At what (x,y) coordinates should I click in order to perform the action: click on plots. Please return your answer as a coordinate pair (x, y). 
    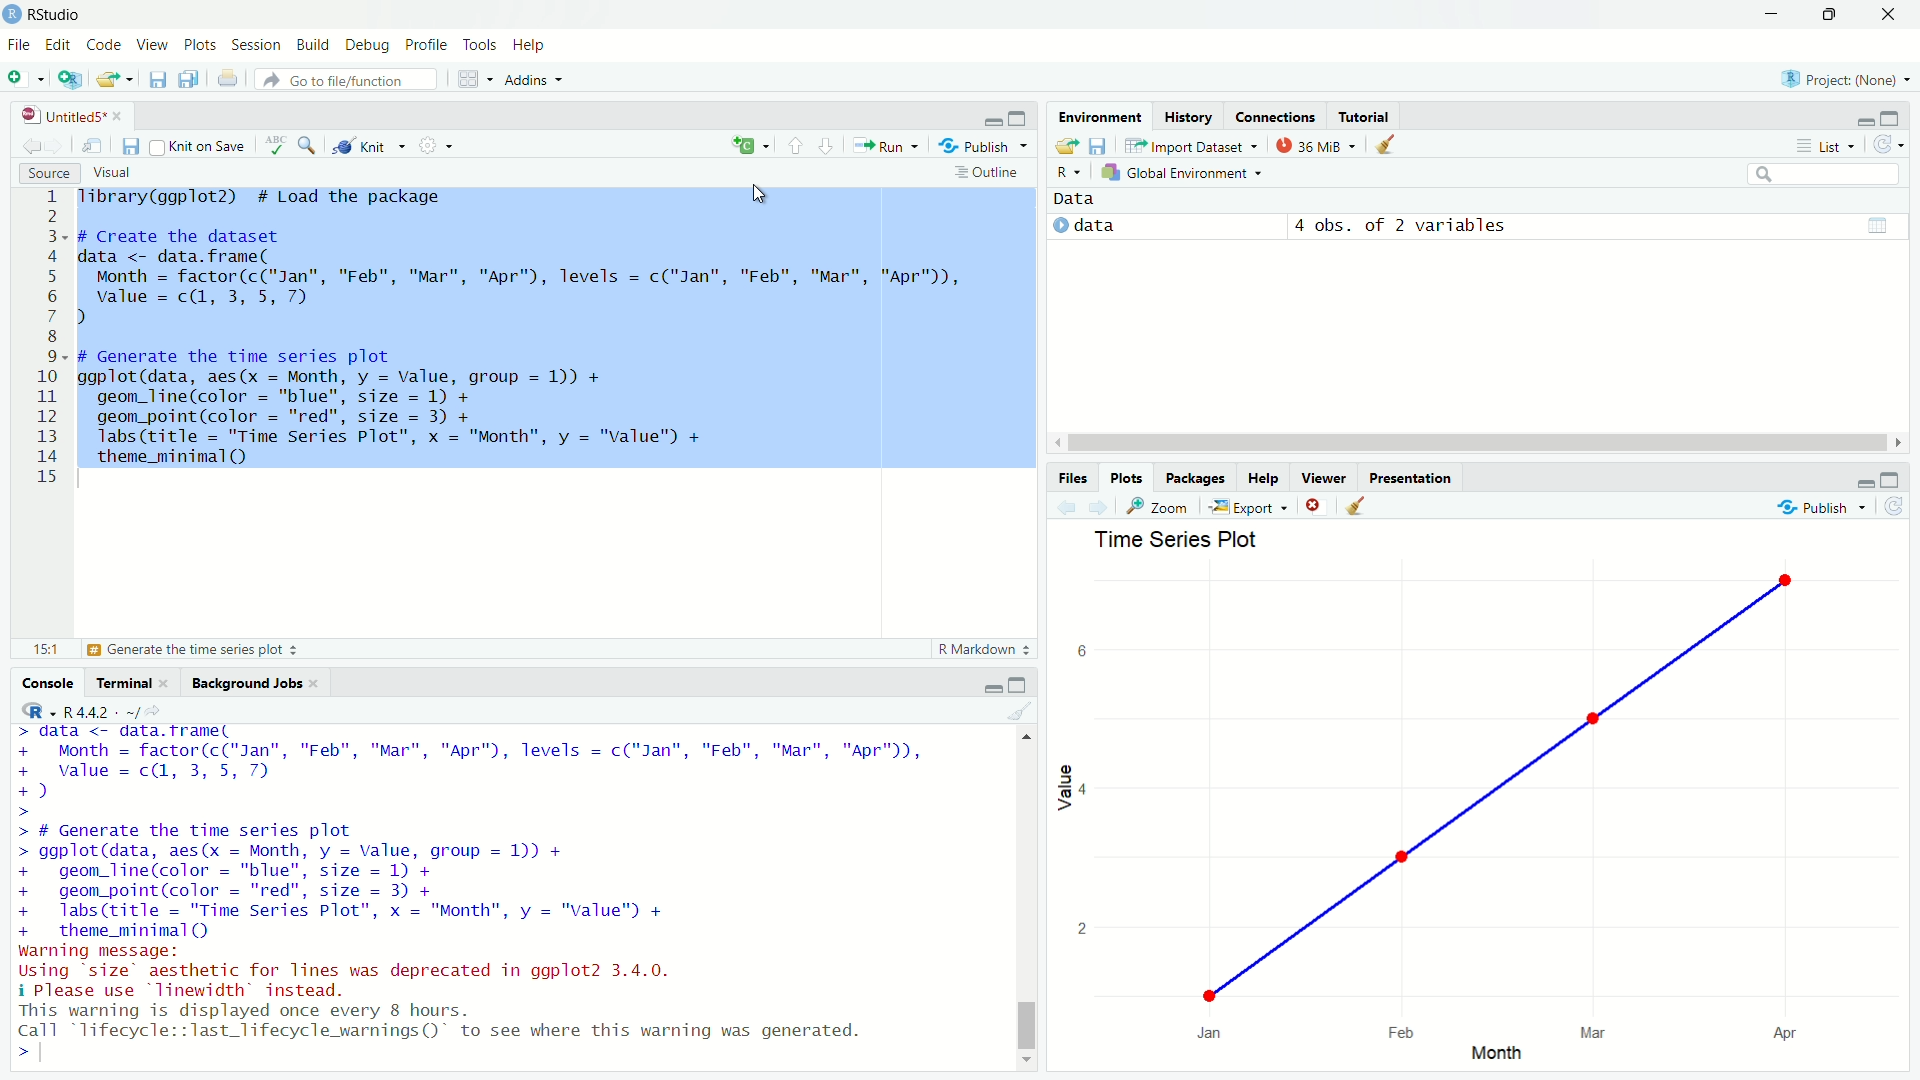
    Looking at the image, I should click on (1127, 477).